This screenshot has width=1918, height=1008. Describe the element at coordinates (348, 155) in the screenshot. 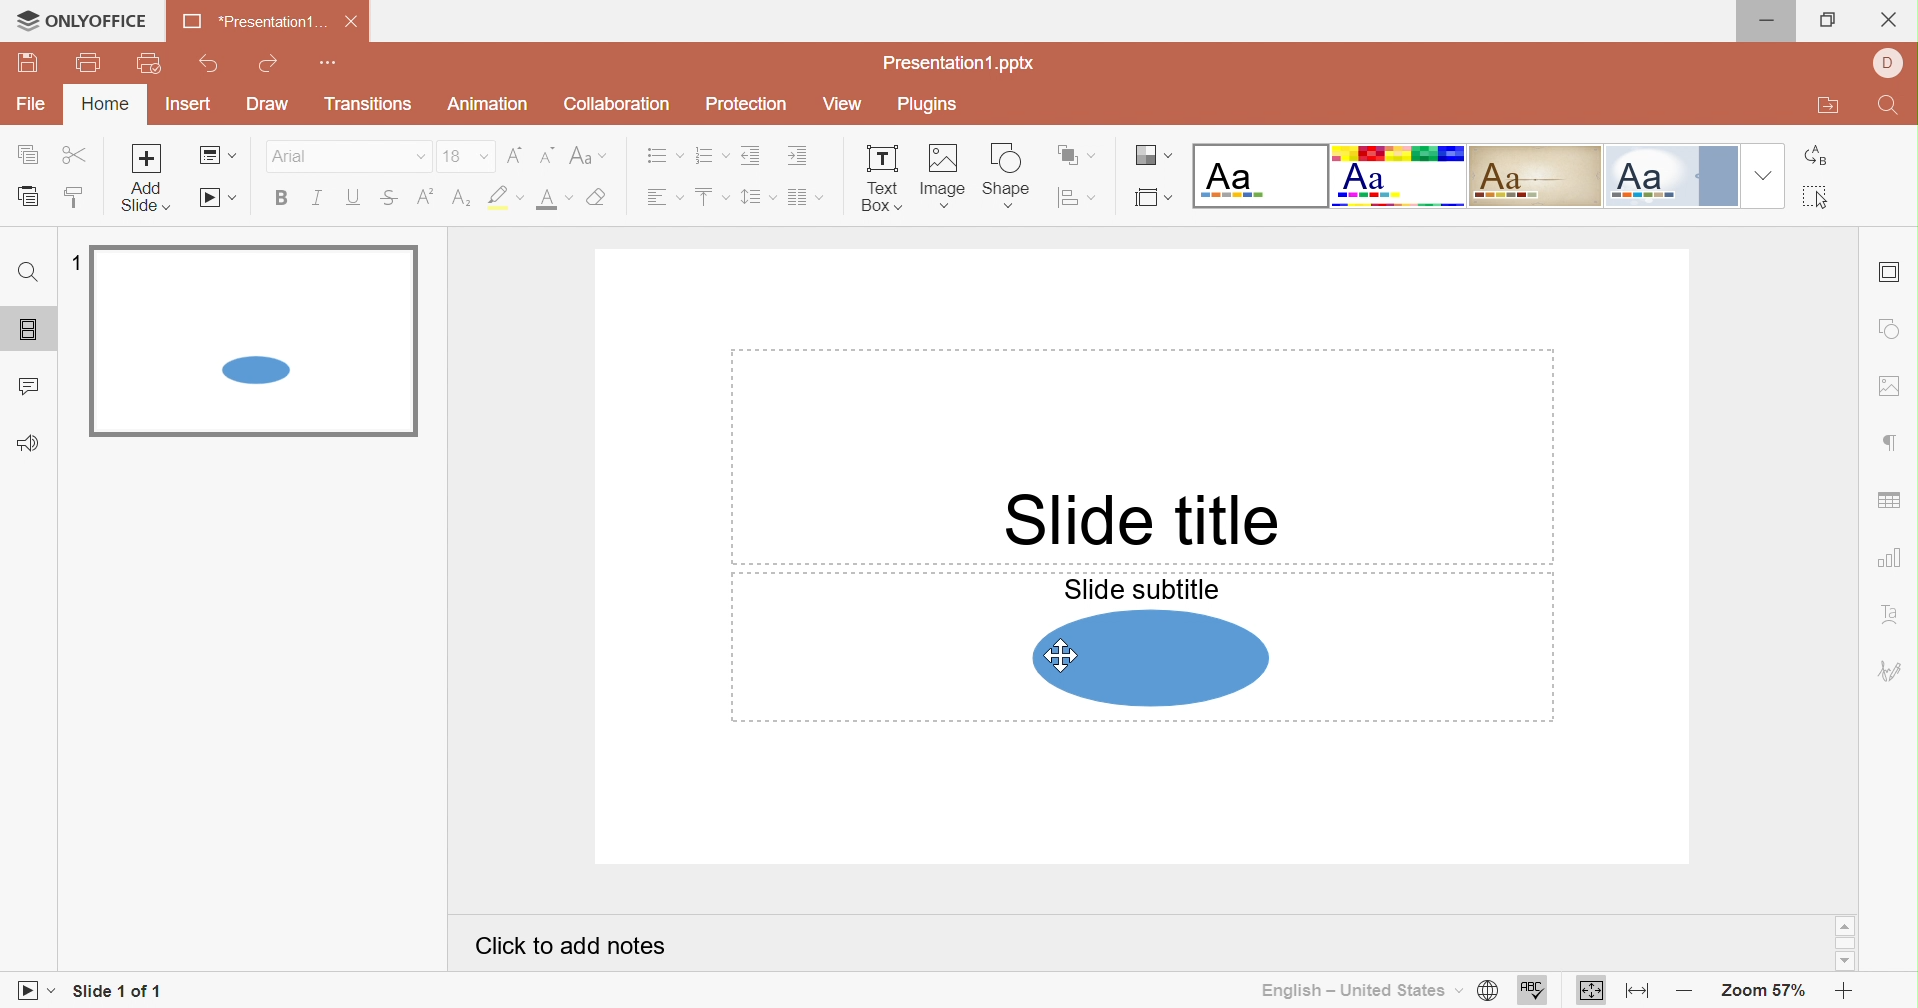

I see `Font type Arial` at that location.